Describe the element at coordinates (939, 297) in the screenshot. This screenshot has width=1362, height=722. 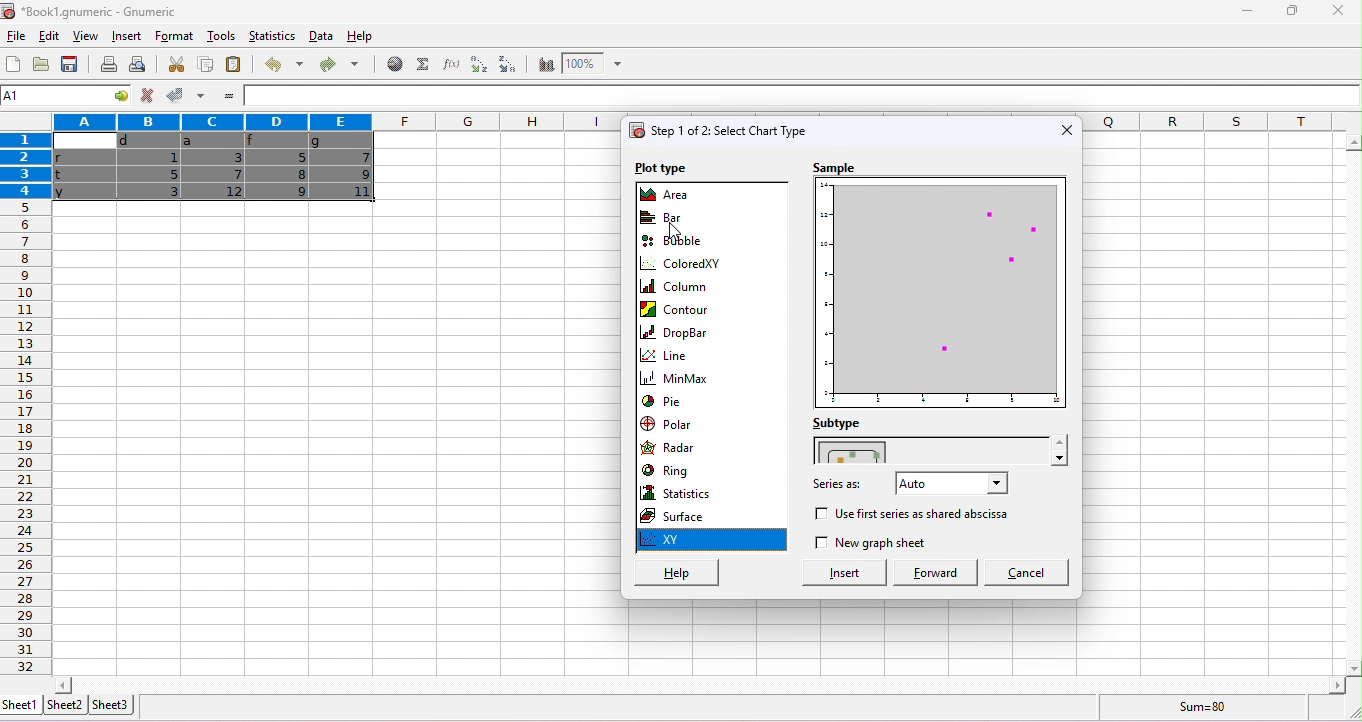
I see `chart preview` at that location.